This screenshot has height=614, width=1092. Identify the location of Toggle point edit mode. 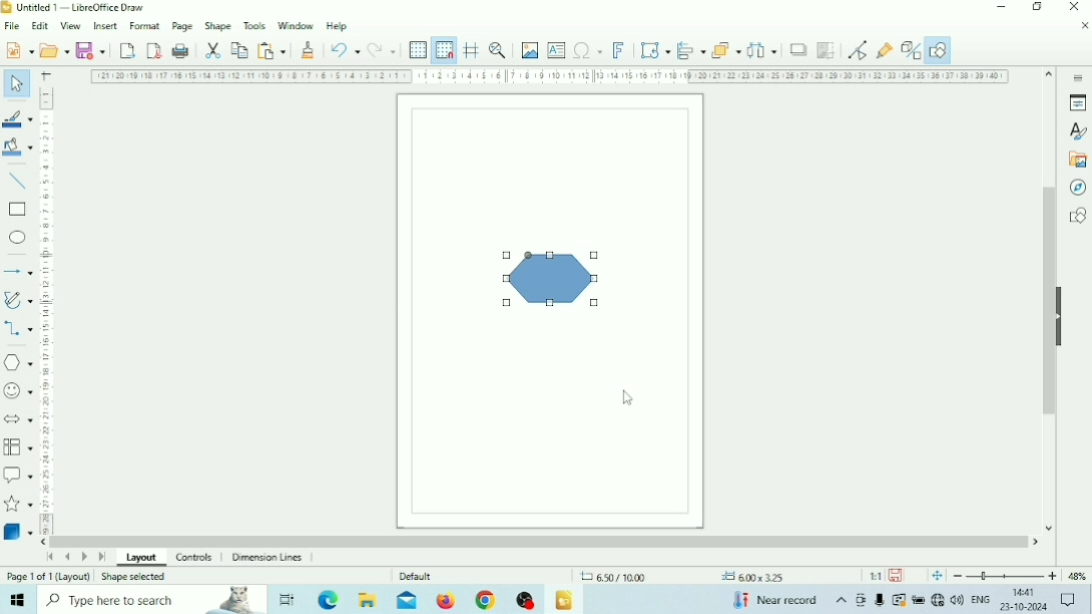
(858, 50).